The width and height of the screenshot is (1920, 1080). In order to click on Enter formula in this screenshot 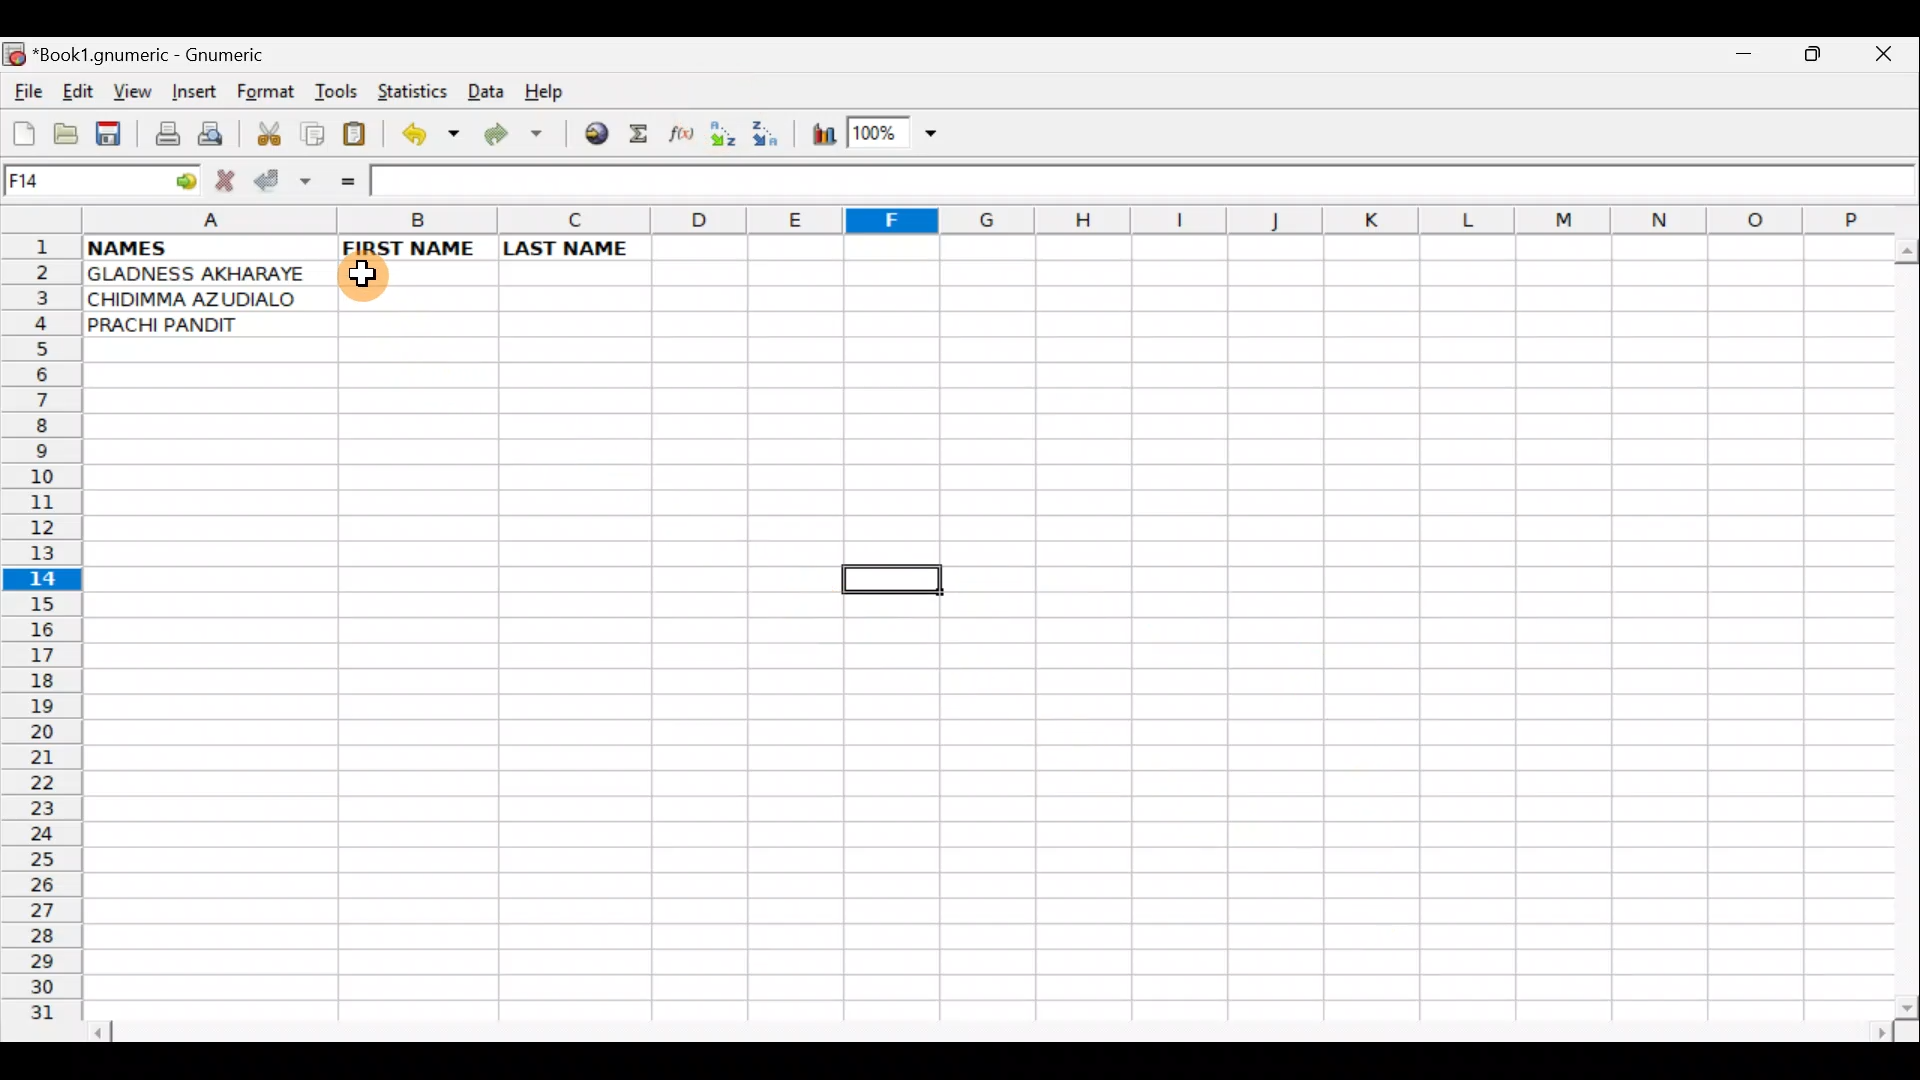, I will do `click(344, 182)`.